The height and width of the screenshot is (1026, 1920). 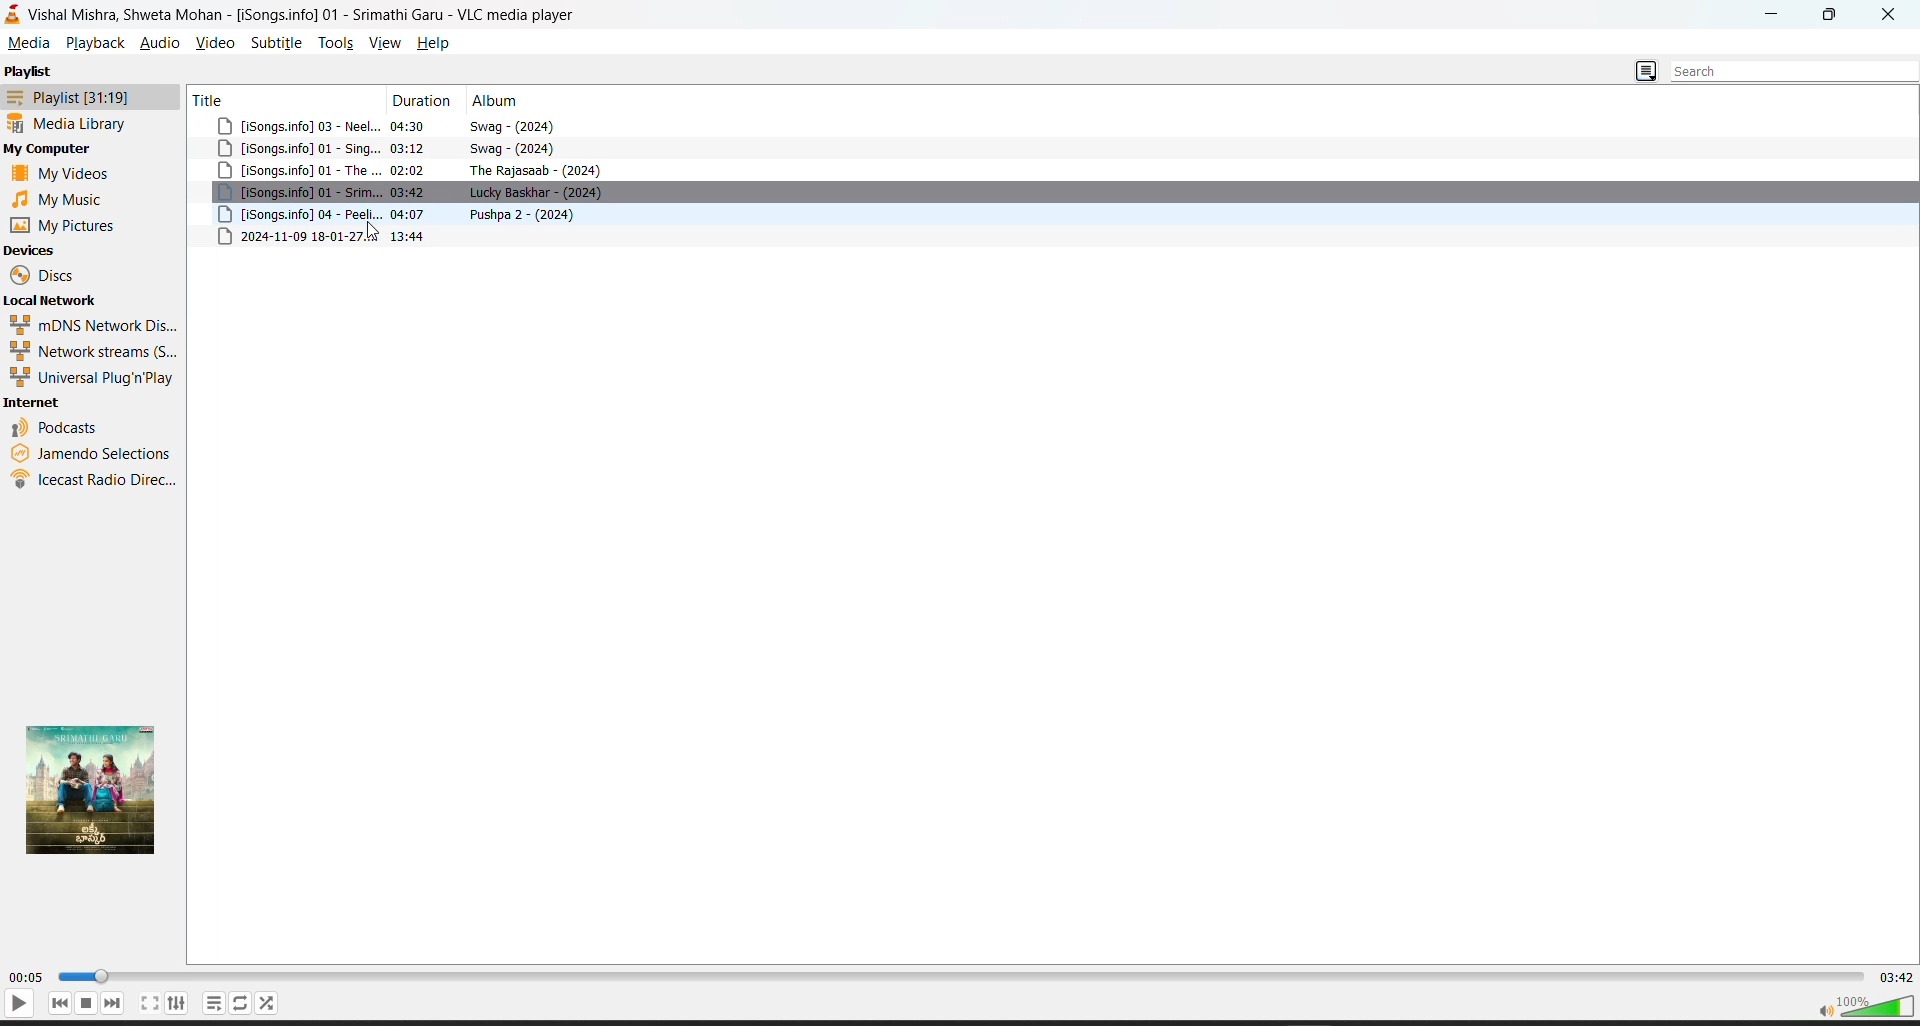 I want to click on next, so click(x=115, y=1003).